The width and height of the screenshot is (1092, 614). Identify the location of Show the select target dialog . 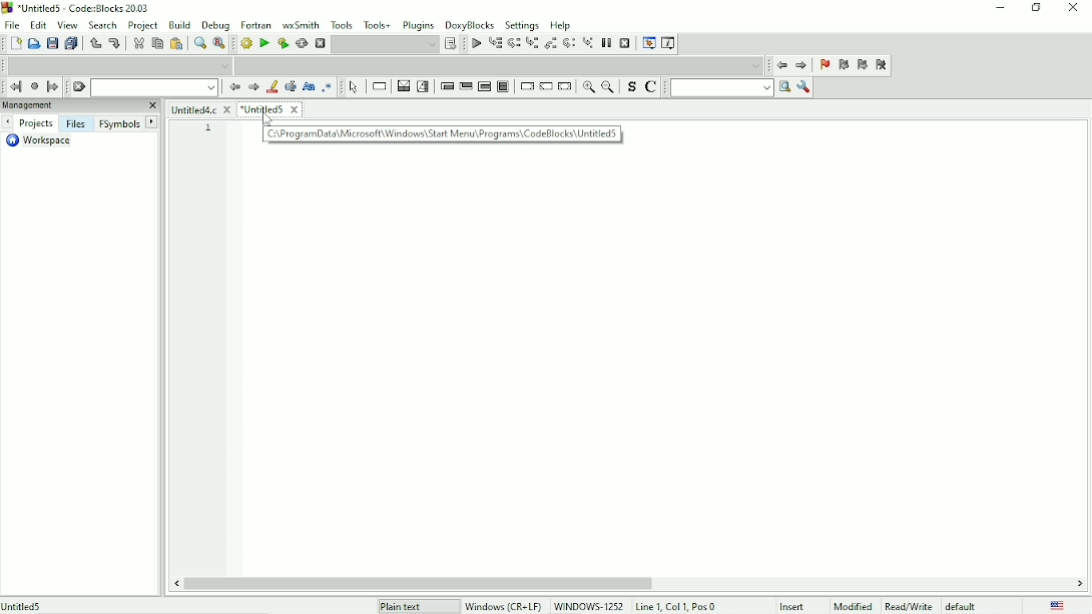
(395, 44).